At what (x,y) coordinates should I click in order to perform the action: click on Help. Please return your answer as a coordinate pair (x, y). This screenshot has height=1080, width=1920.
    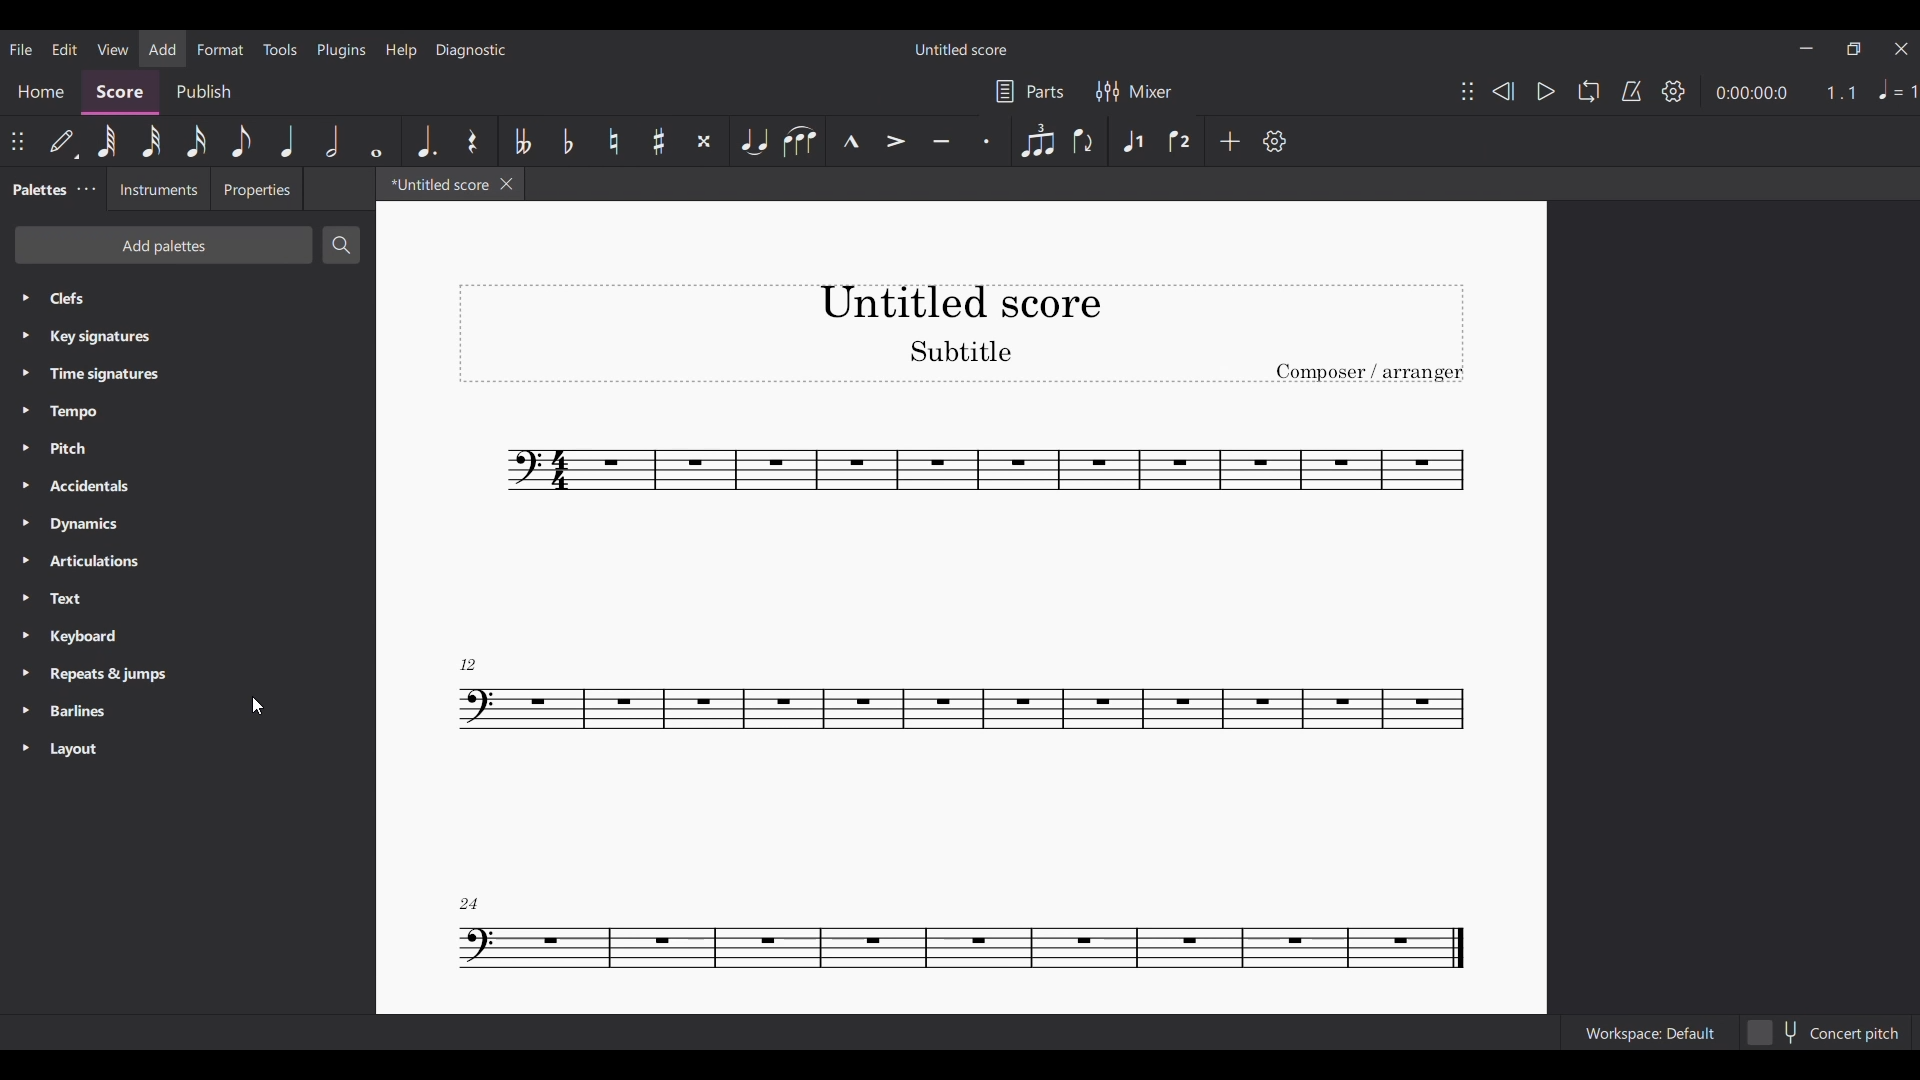
    Looking at the image, I should click on (401, 50).